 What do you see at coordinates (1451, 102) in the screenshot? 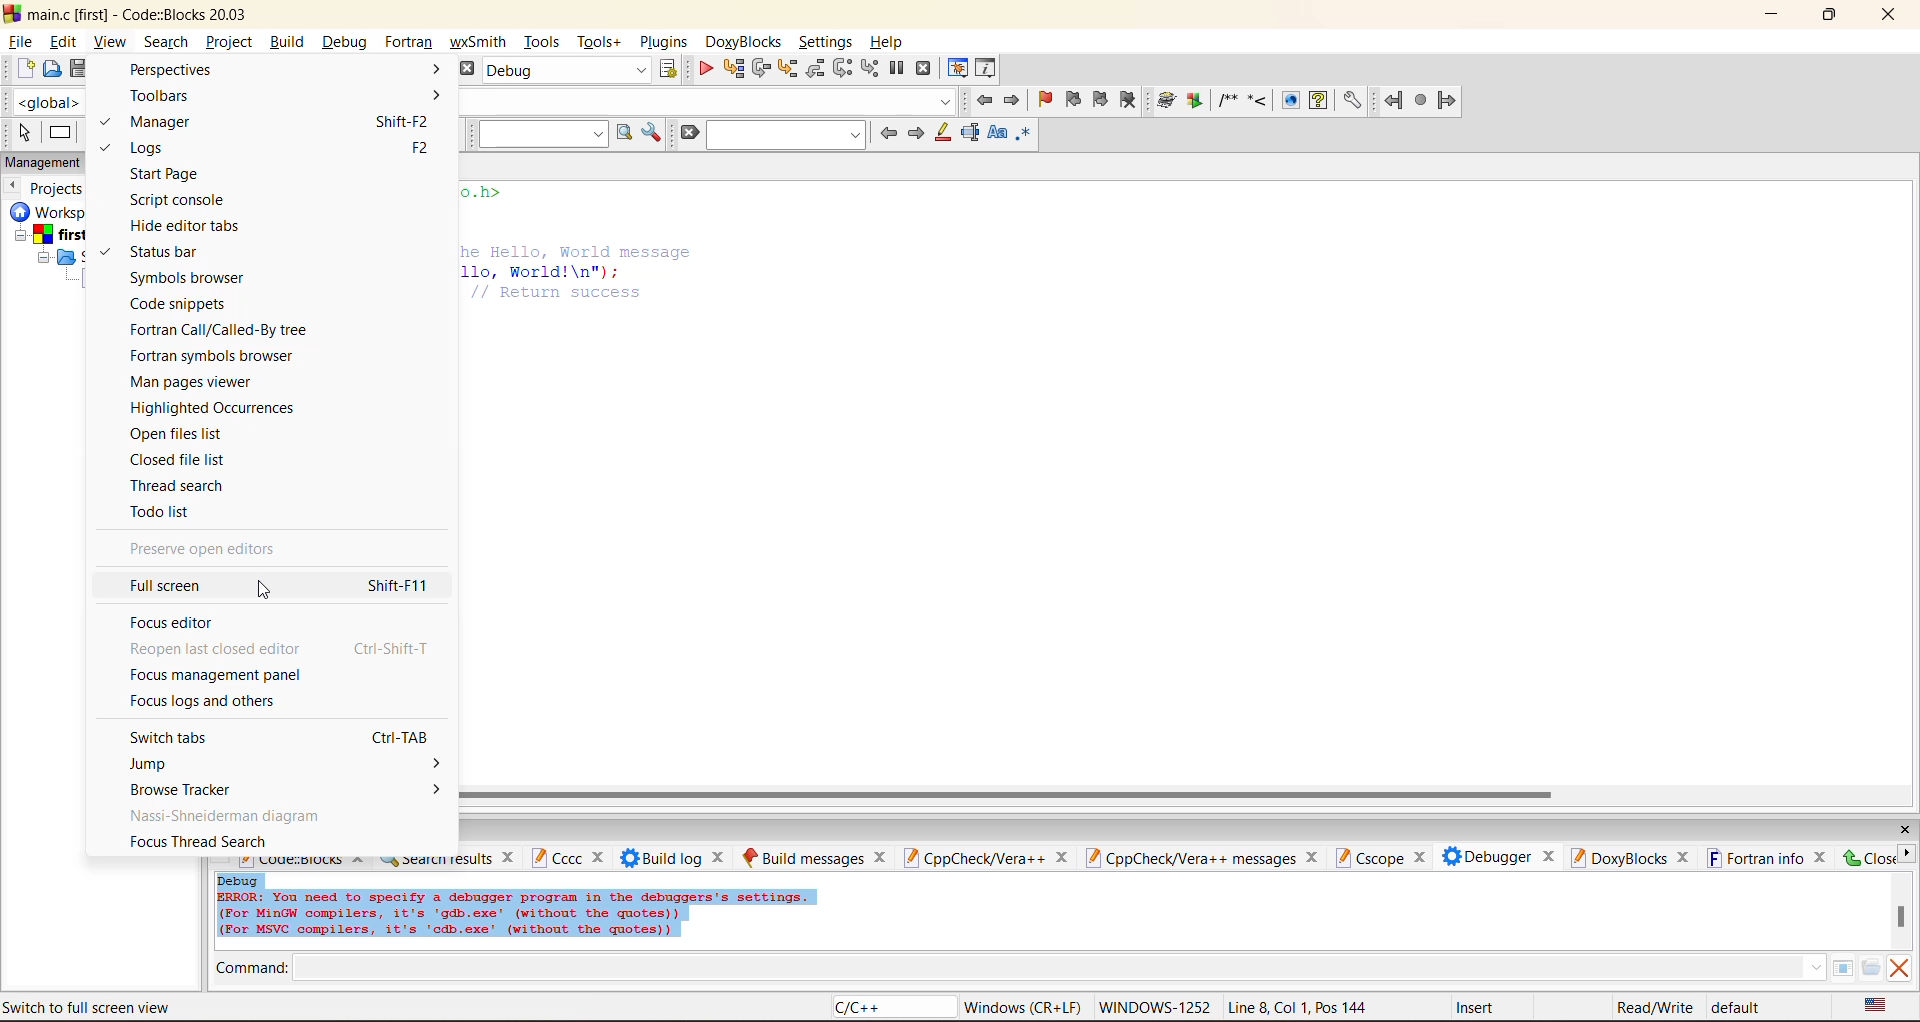
I see `jump forward` at bounding box center [1451, 102].